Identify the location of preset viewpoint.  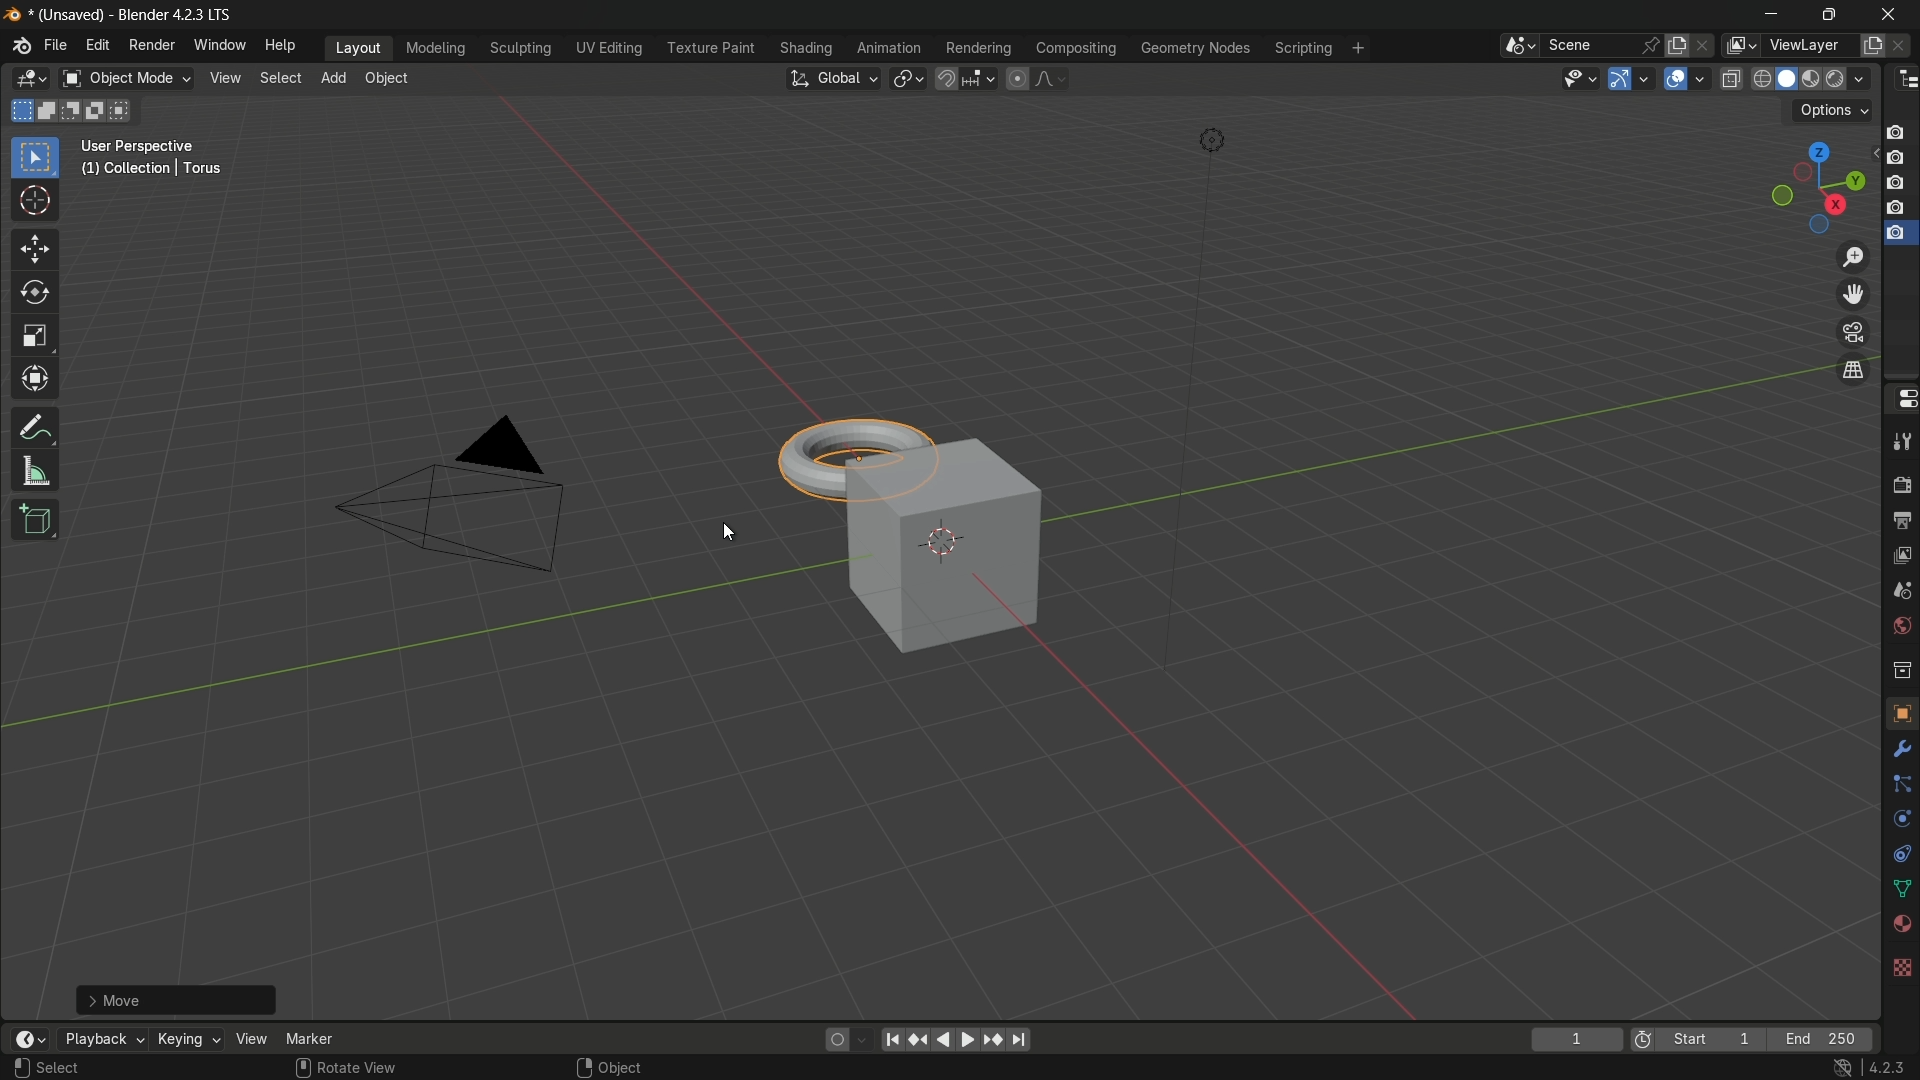
(1817, 188).